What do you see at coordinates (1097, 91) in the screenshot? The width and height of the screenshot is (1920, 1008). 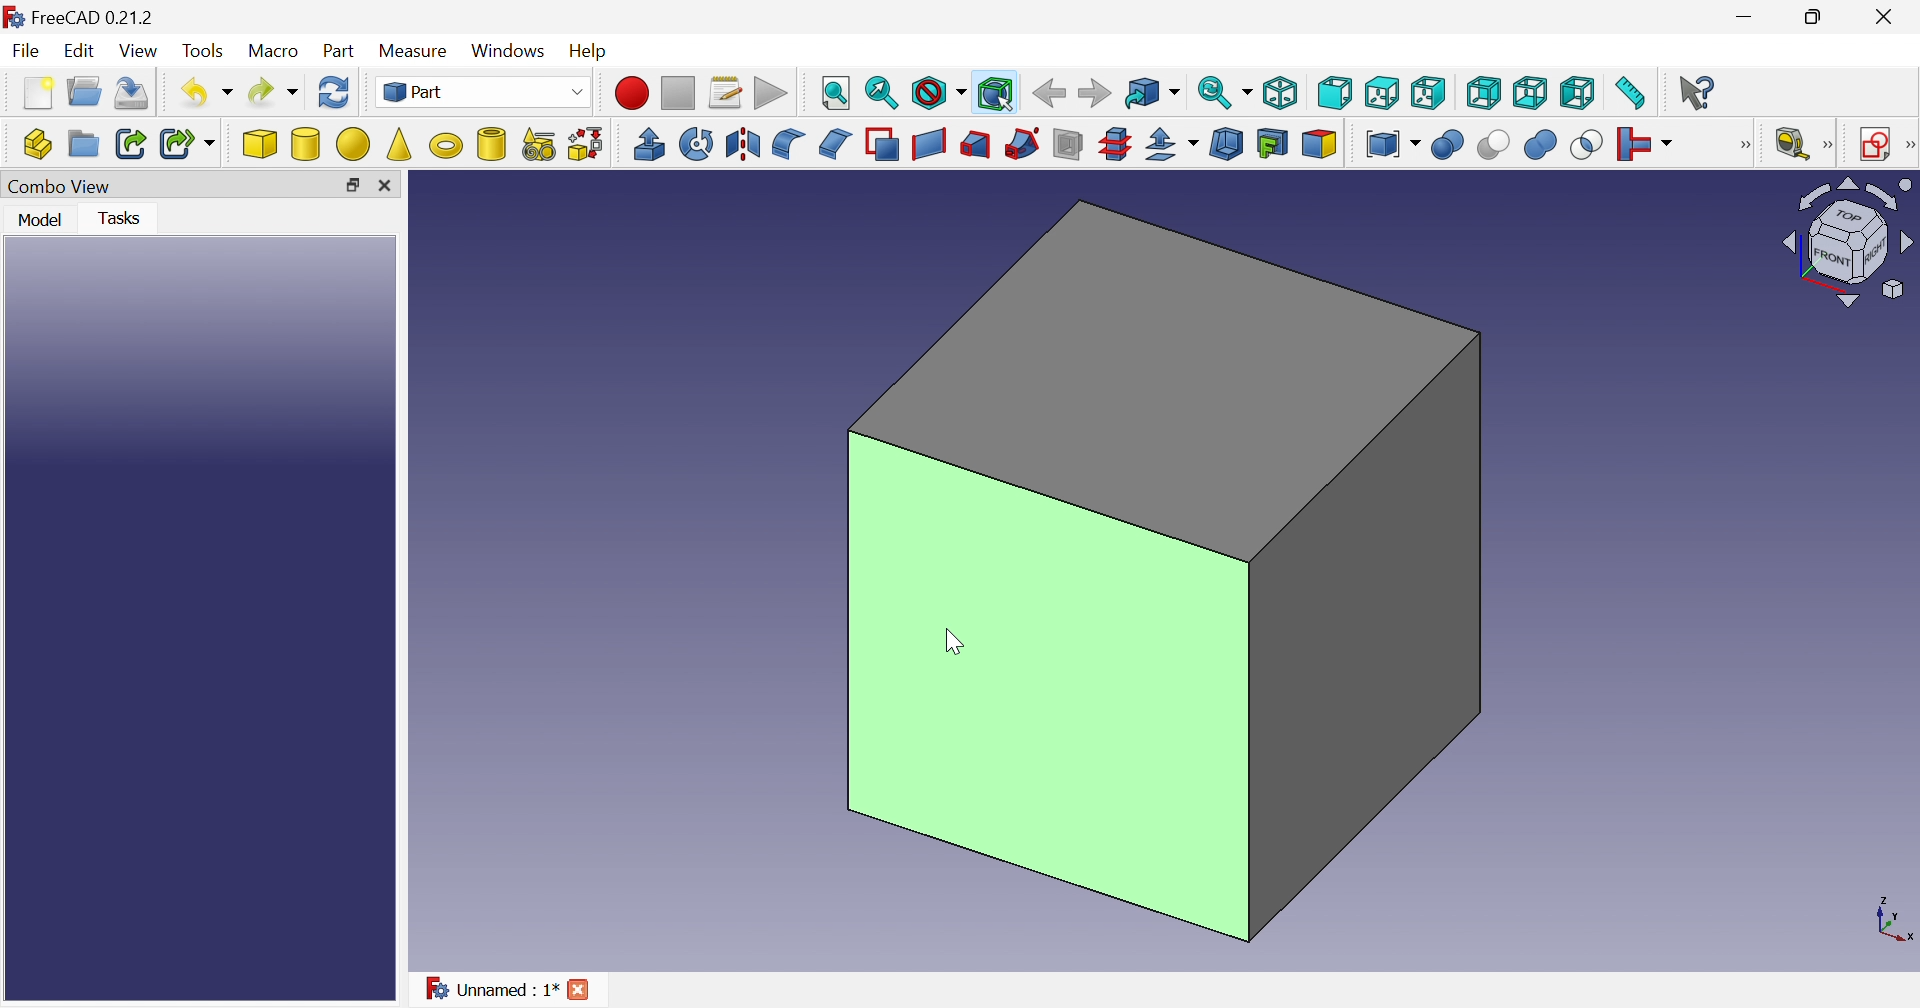 I see `Forward` at bounding box center [1097, 91].